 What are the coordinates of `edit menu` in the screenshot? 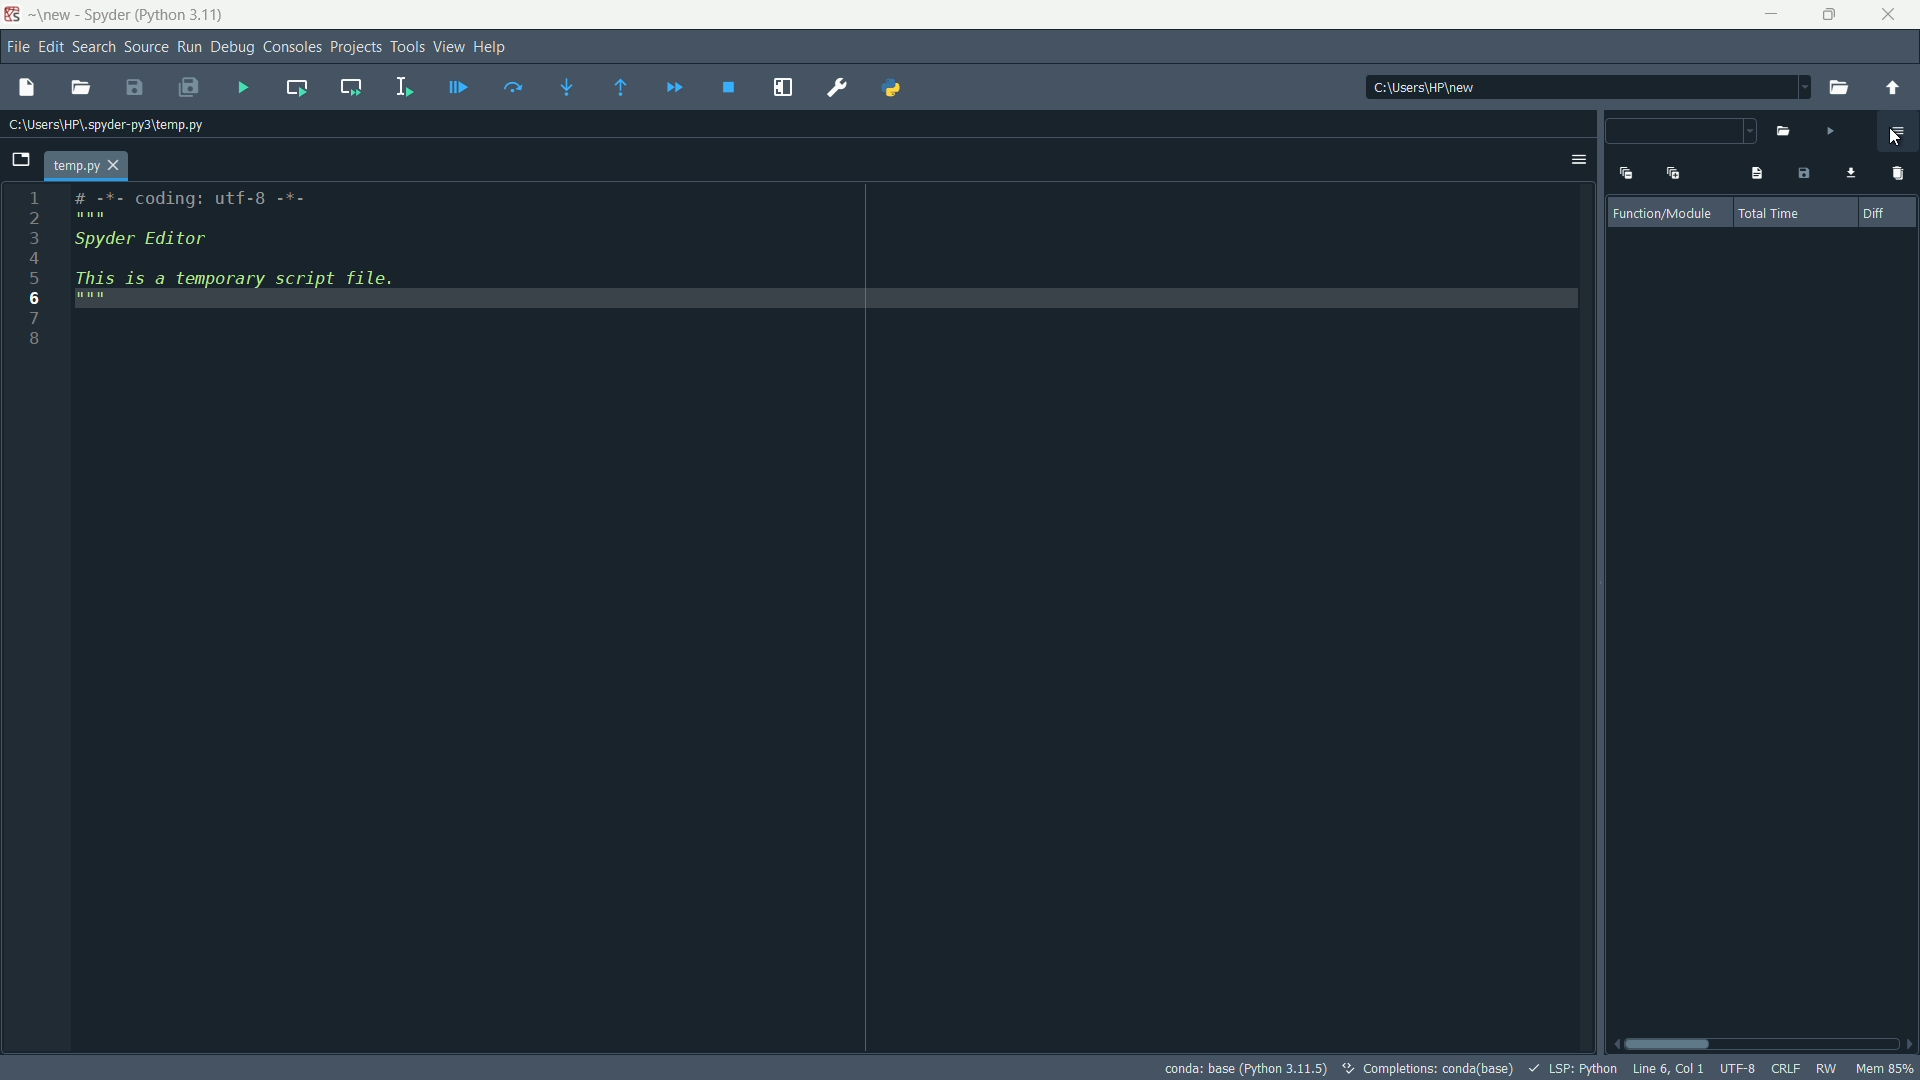 It's located at (50, 47).